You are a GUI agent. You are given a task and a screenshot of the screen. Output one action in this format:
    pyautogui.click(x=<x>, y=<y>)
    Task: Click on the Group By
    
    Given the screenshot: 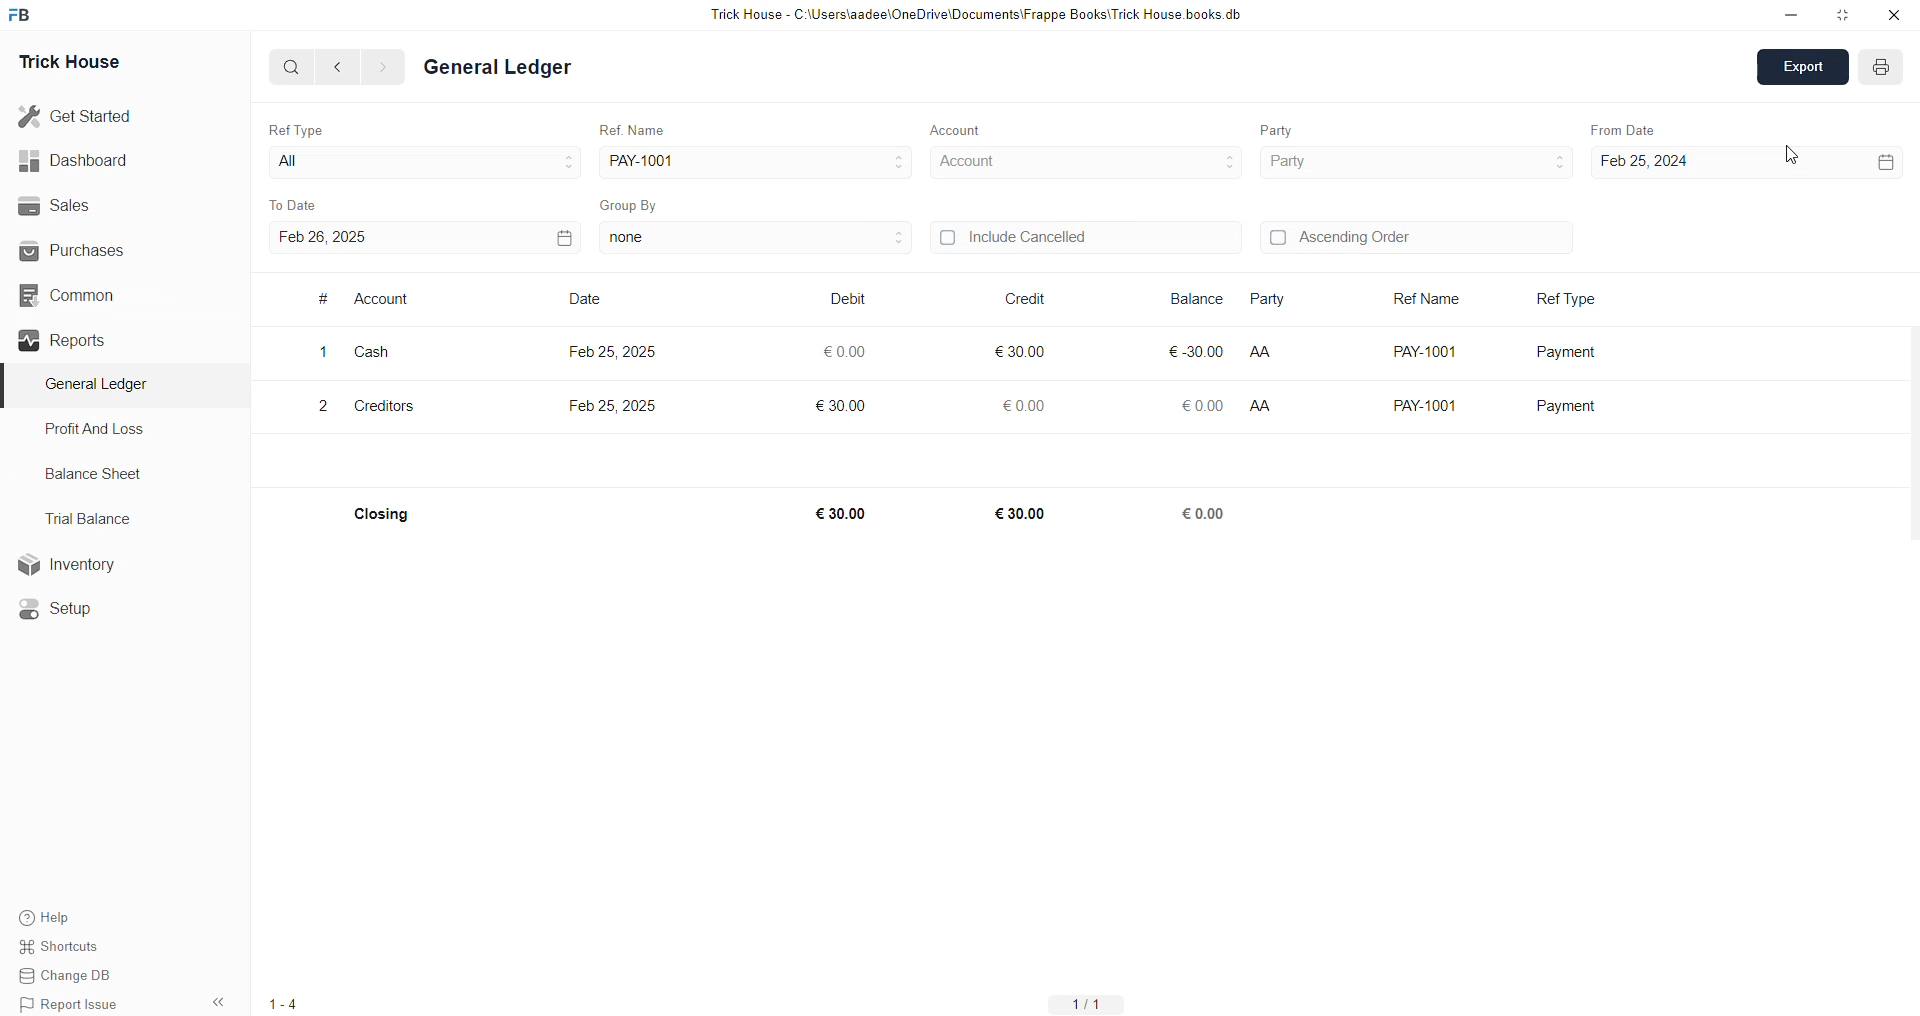 What is the action you would take?
    pyautogui.click(x=632, y=199)
    